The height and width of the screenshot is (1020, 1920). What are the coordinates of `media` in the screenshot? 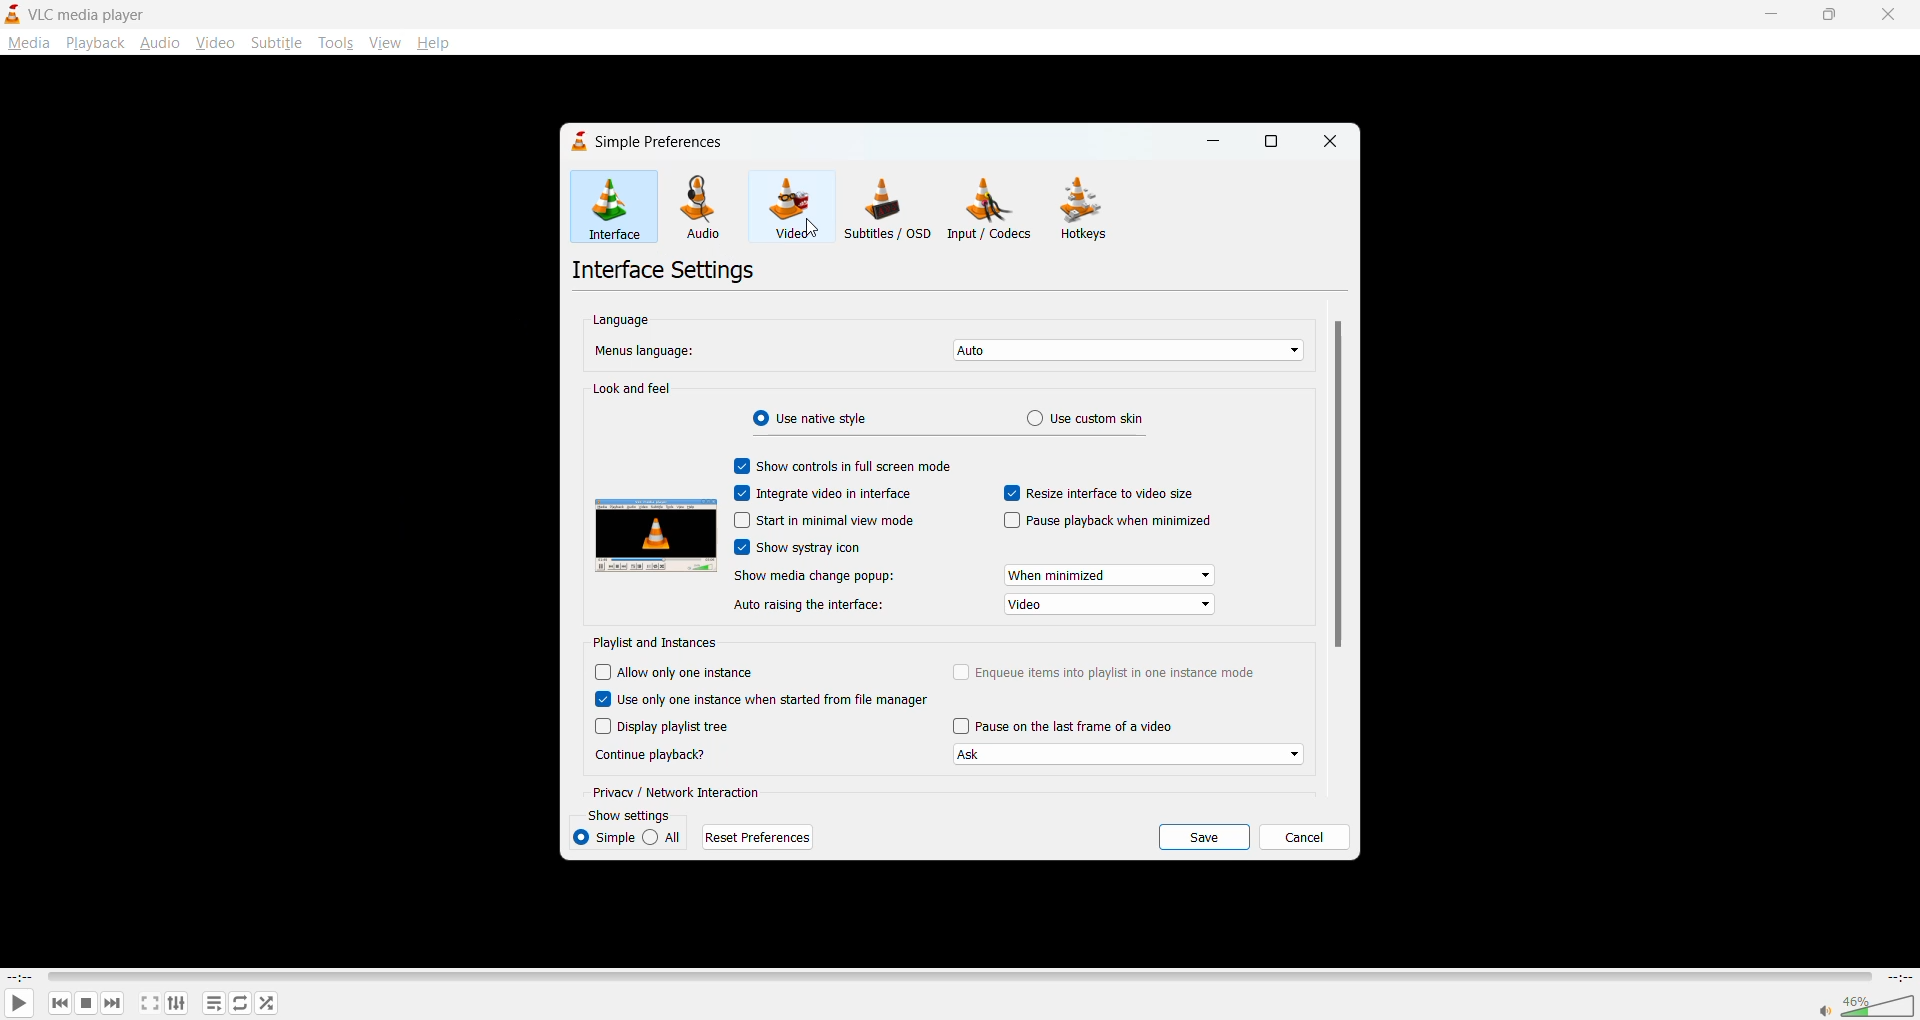 It's located at (28, 42).